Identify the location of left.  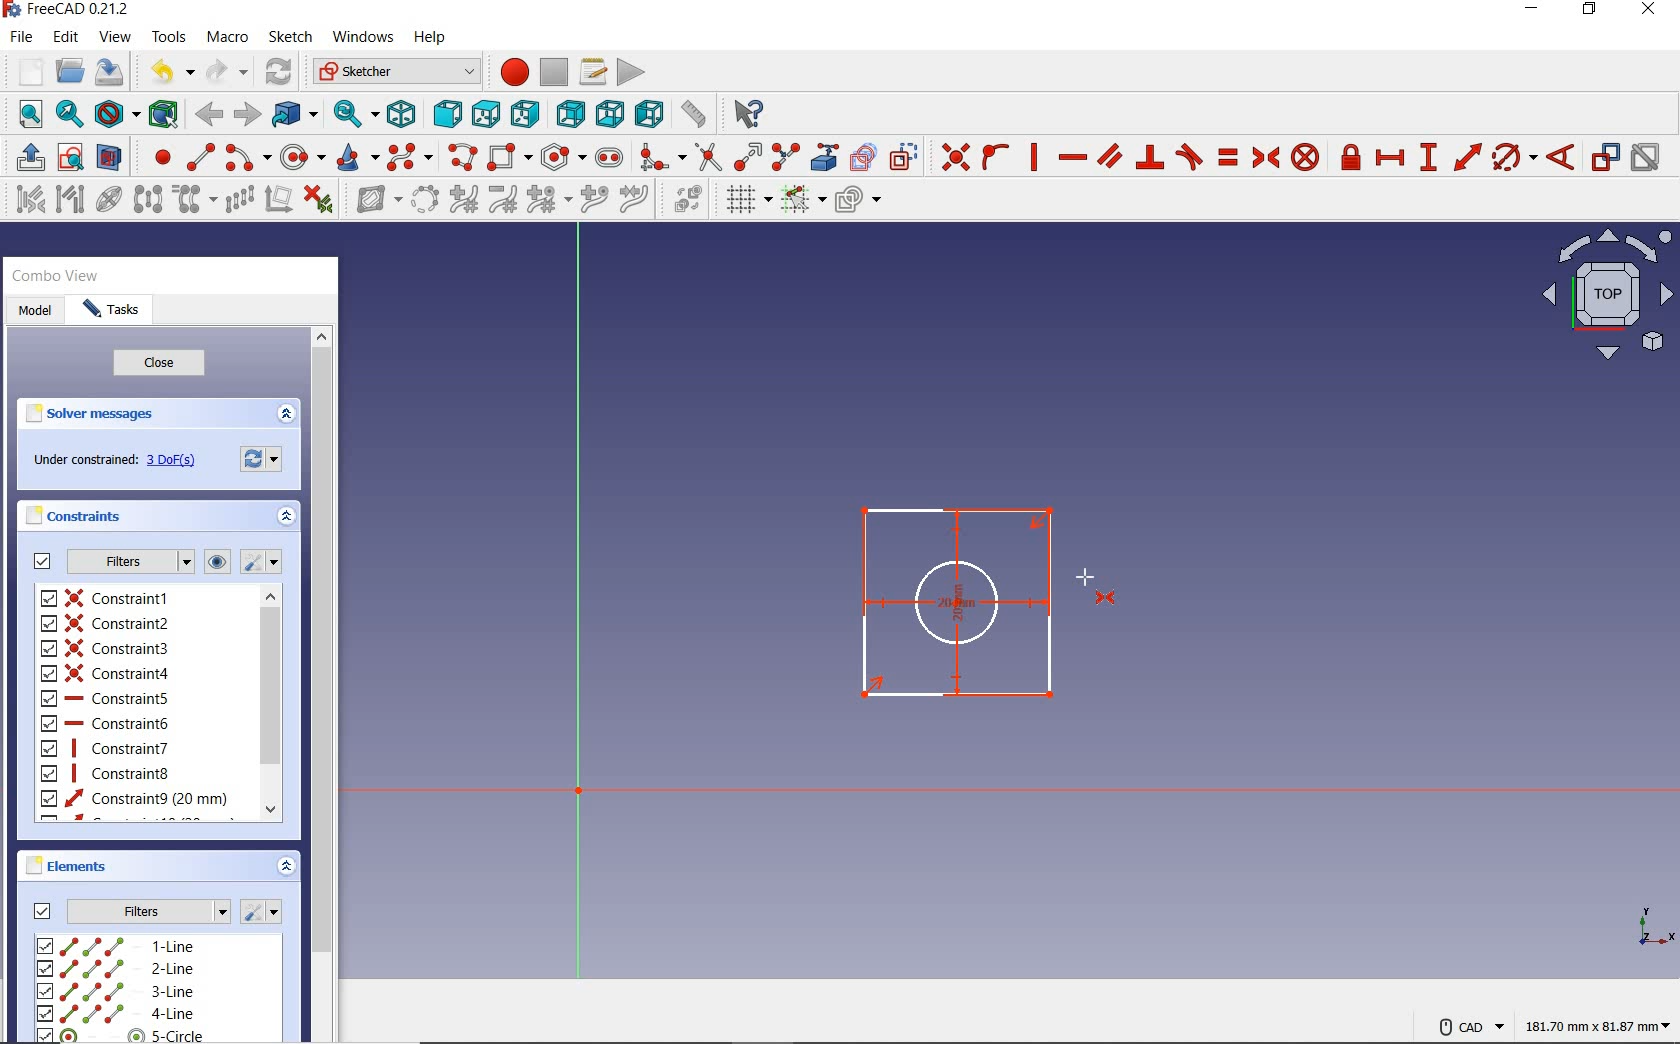
(649, 113).